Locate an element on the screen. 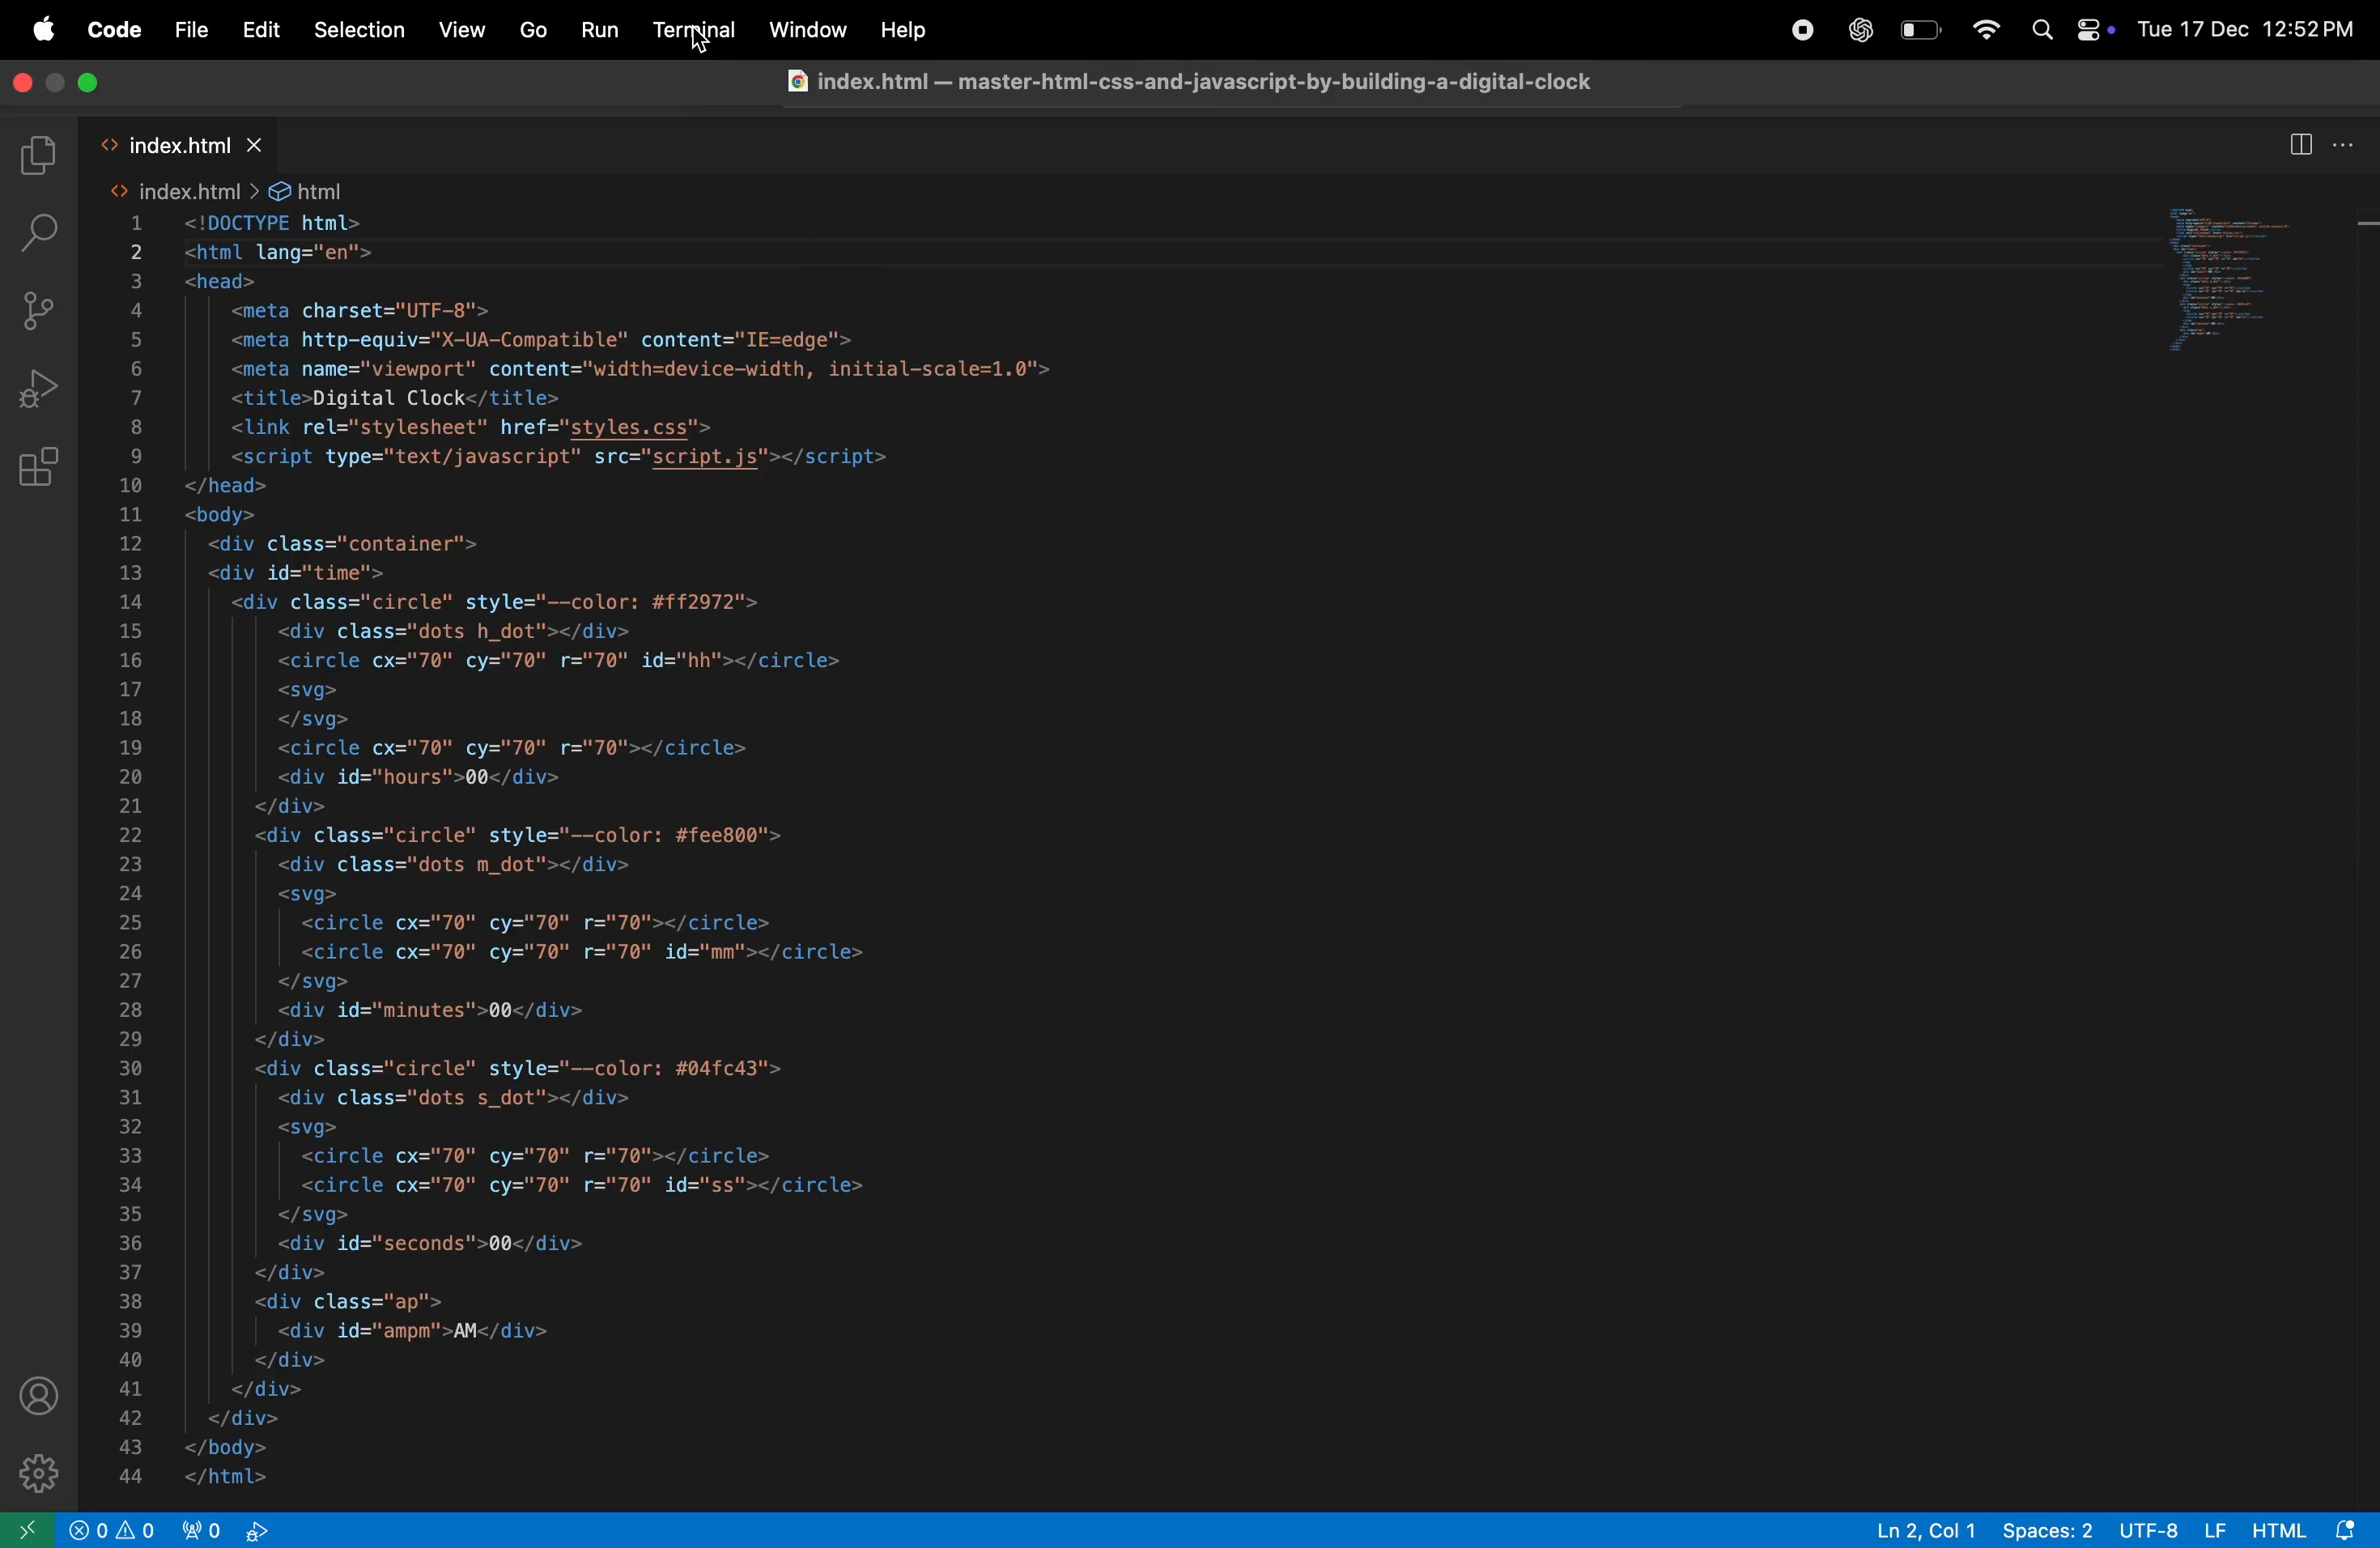 The height and width of the screenshot is (1548, 2380). explore is located at coordinates (42, 155).